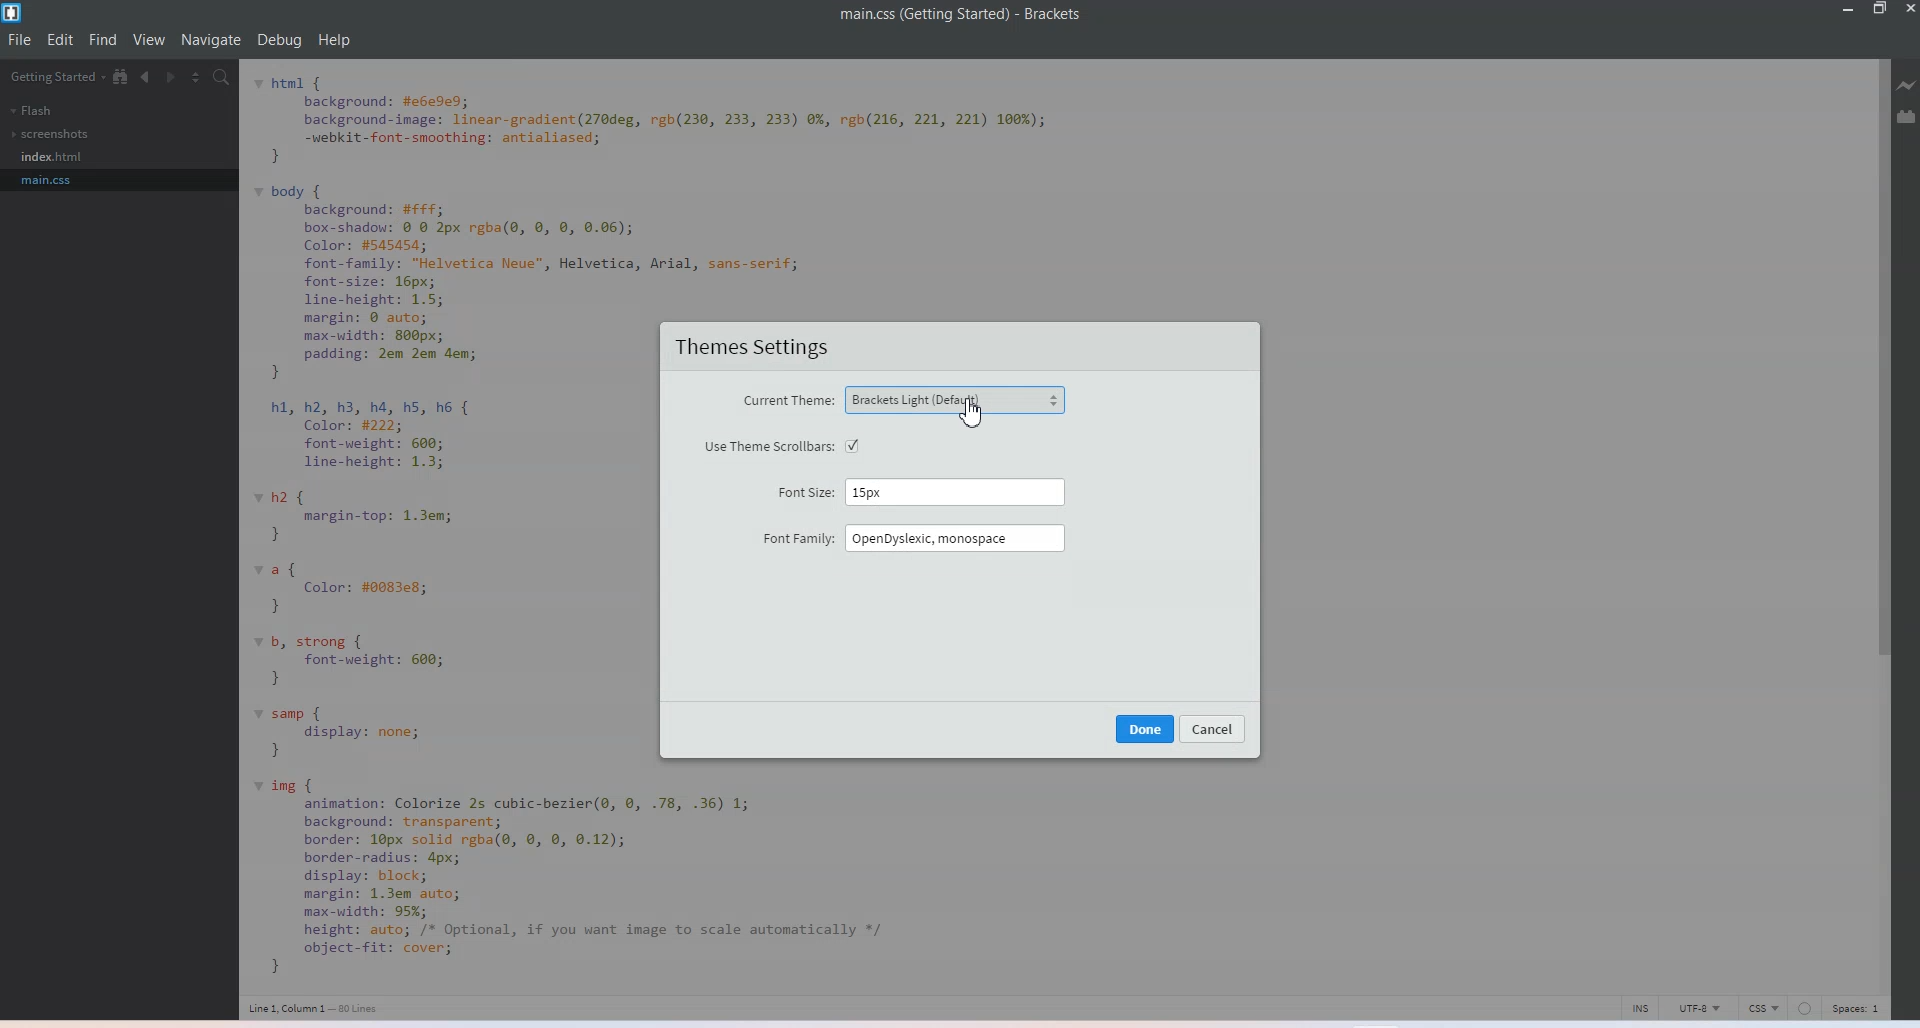  What do you see at coordinates (211, 40) in the screenshot?
I see `Navigate` at bounding box center [211, 40].